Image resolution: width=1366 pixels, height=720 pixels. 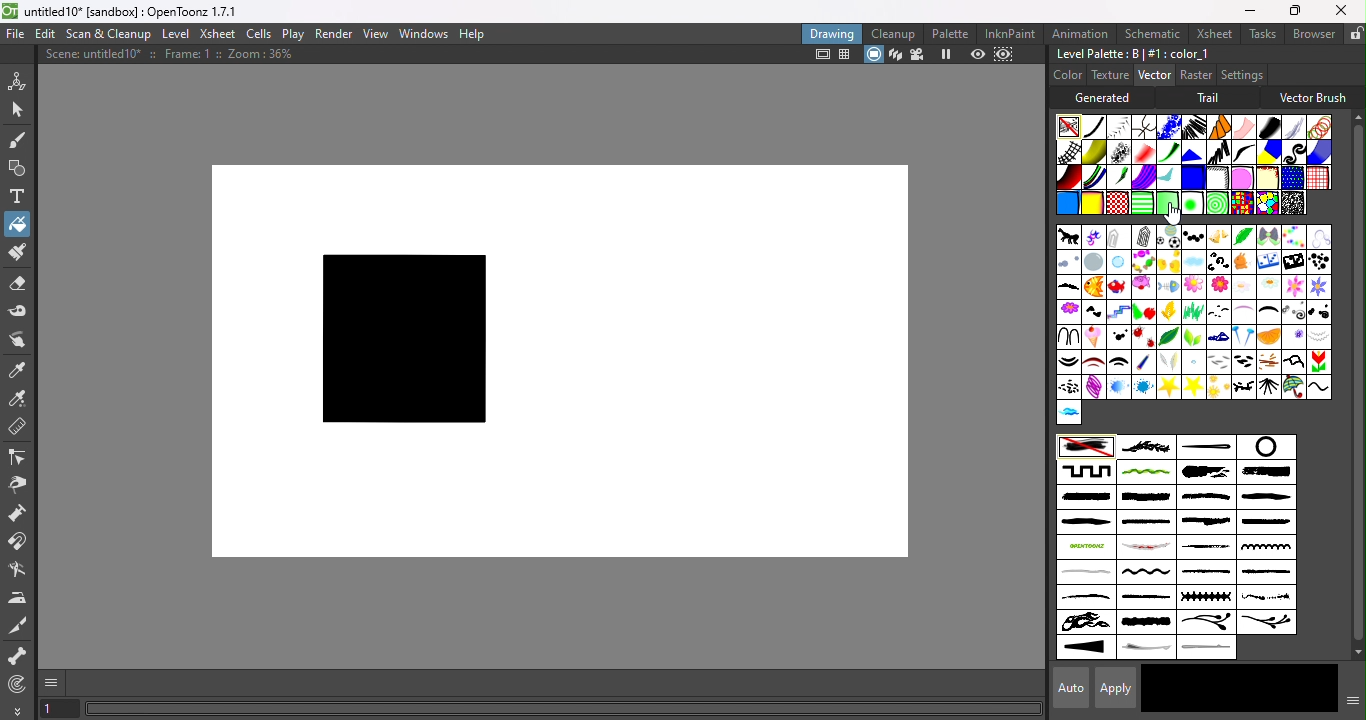 What do you see at coordinates (1107, 97) in the screenshot?
I see `Generated` at bounding box center [1107, 97].